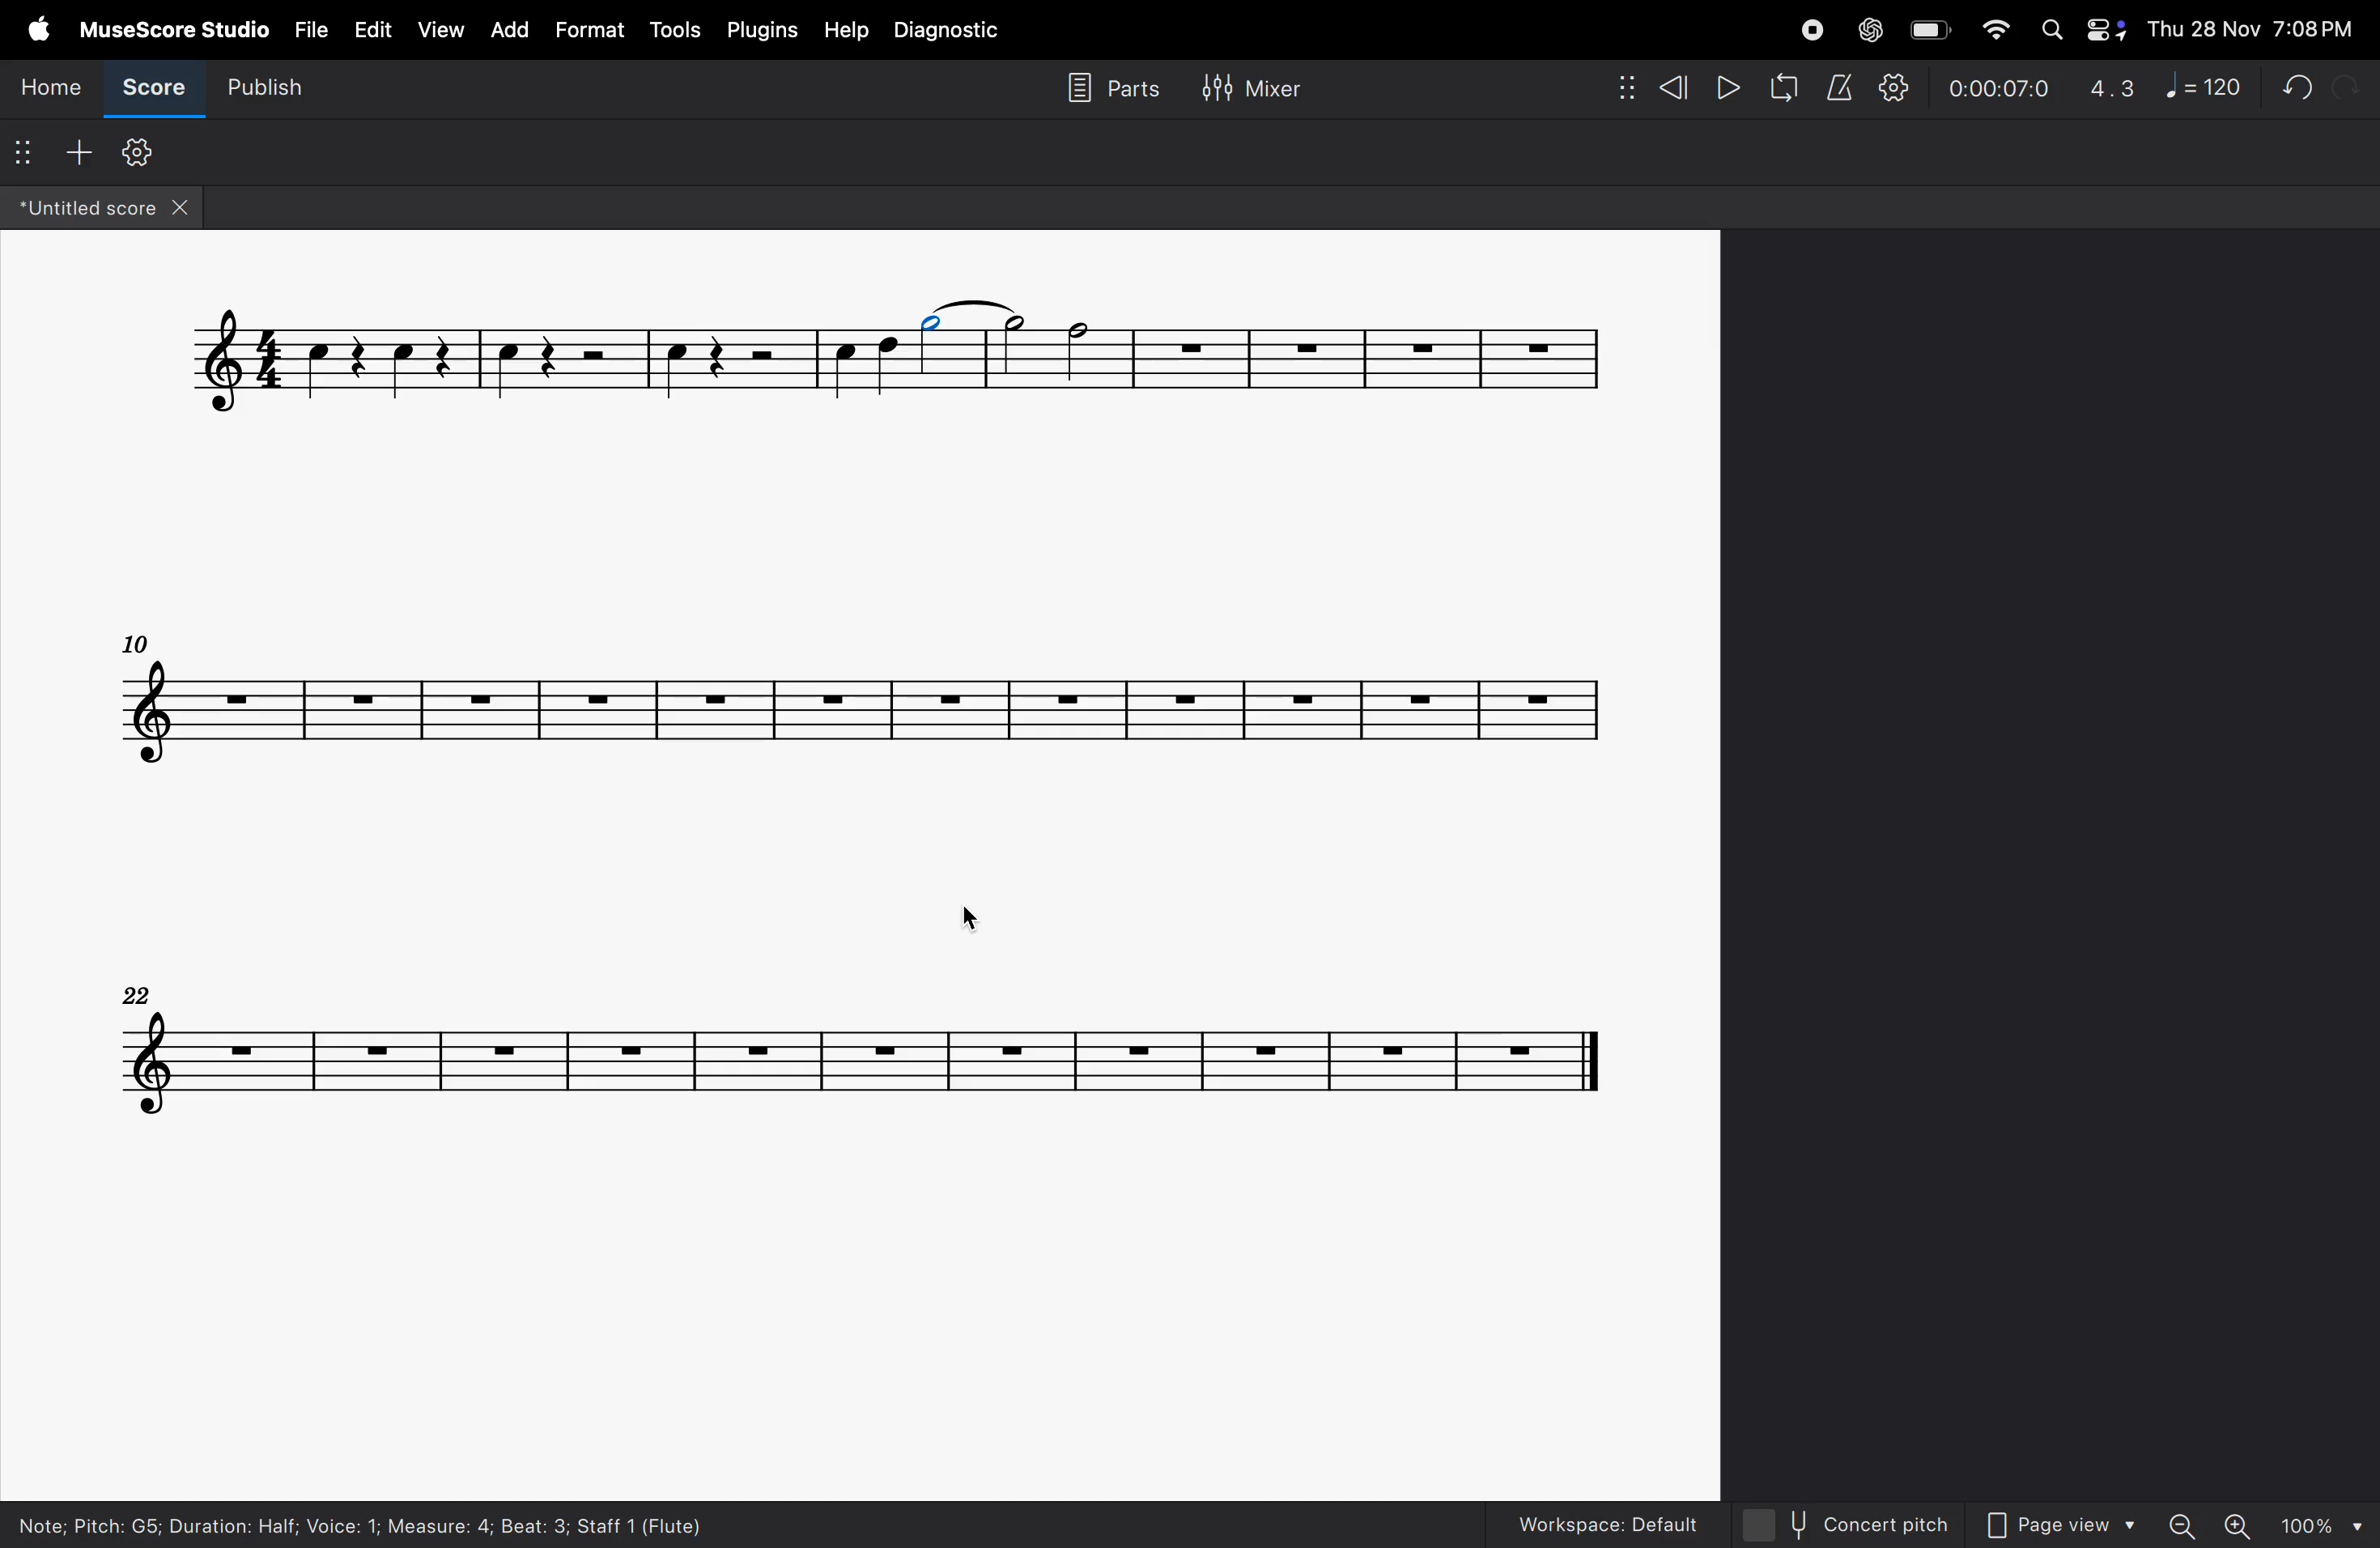 This screenshot has width=2380, height=1548. What do you see at coordinates (897, 374) in the screenshot?
I see `notes` at bounding box center [897, 374].